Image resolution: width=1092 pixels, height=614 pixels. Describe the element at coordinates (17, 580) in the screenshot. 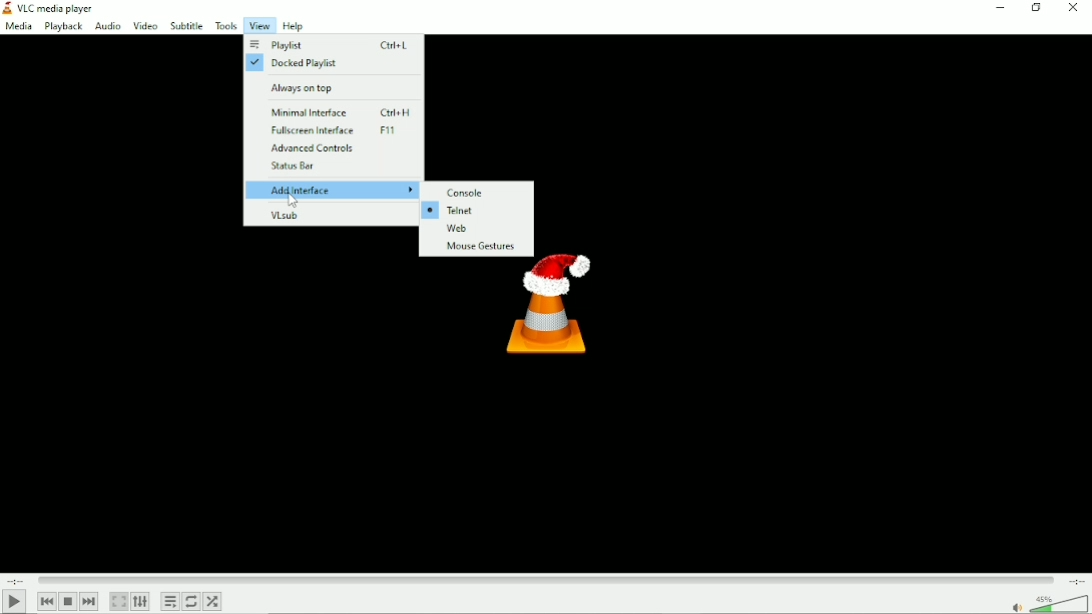

I see `Elapsed time` at that location.